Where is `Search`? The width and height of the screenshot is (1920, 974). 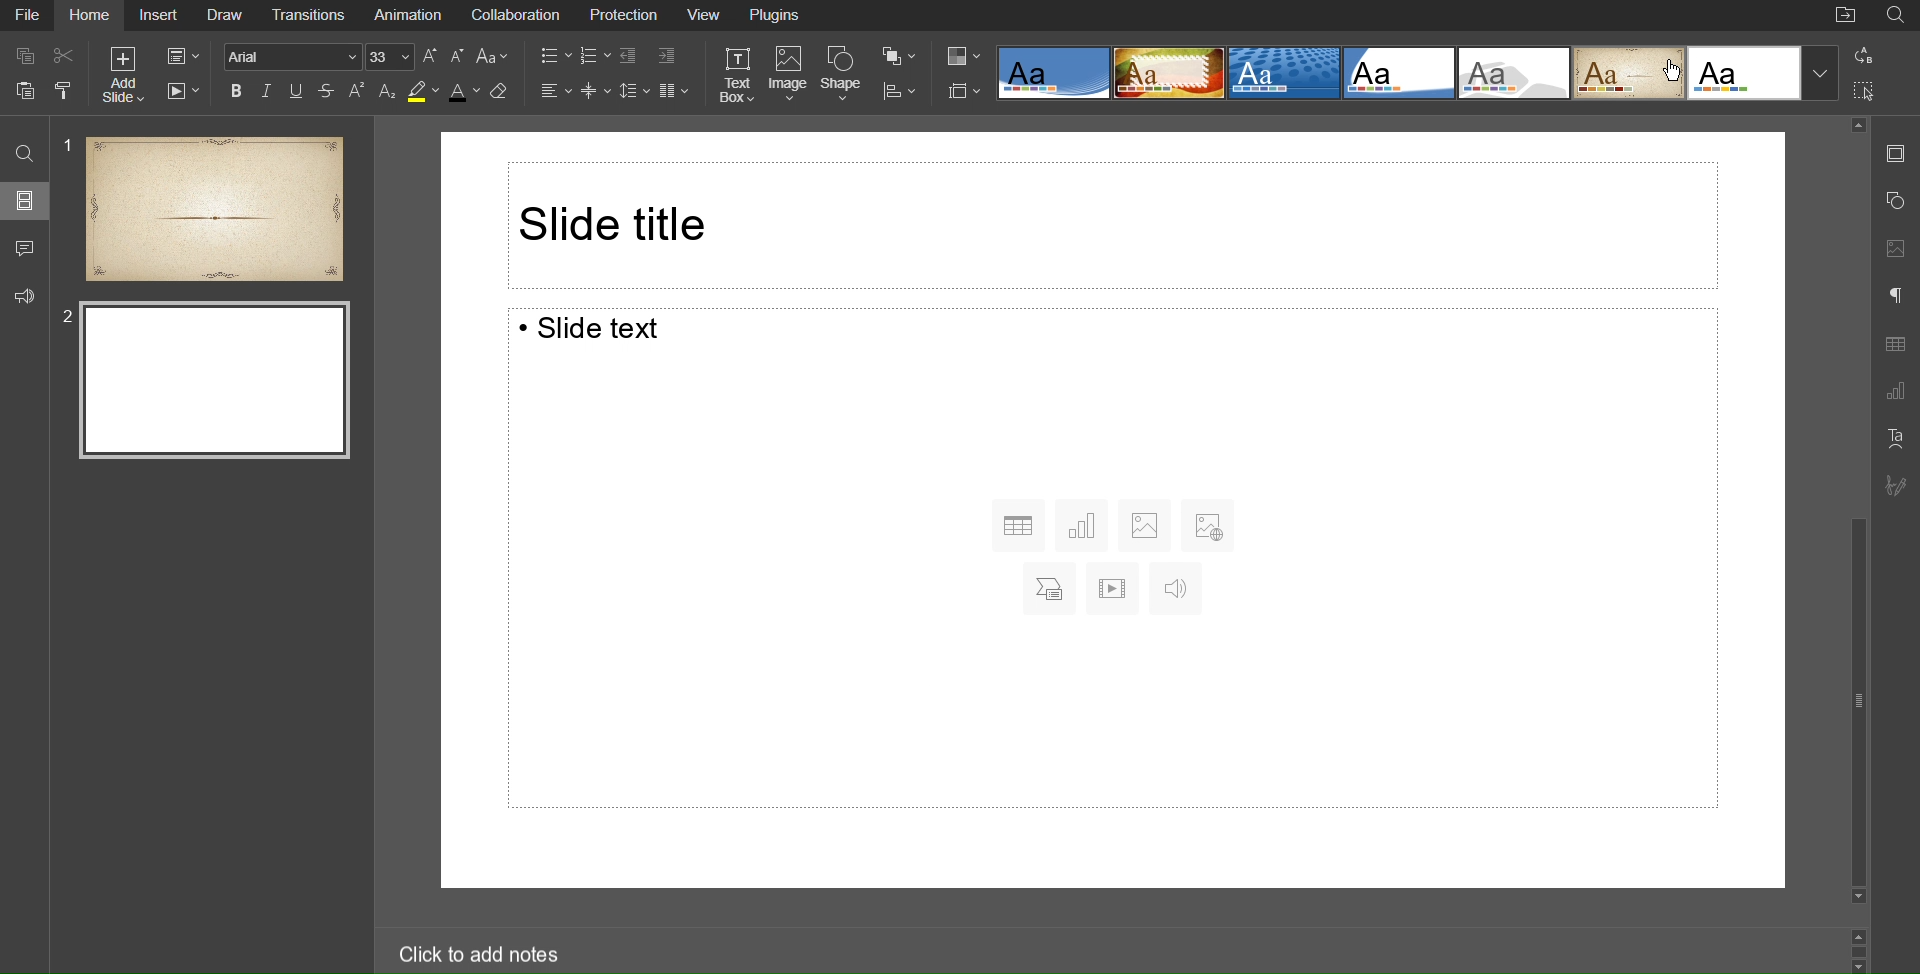 Search is located at coordinates (22, 152).